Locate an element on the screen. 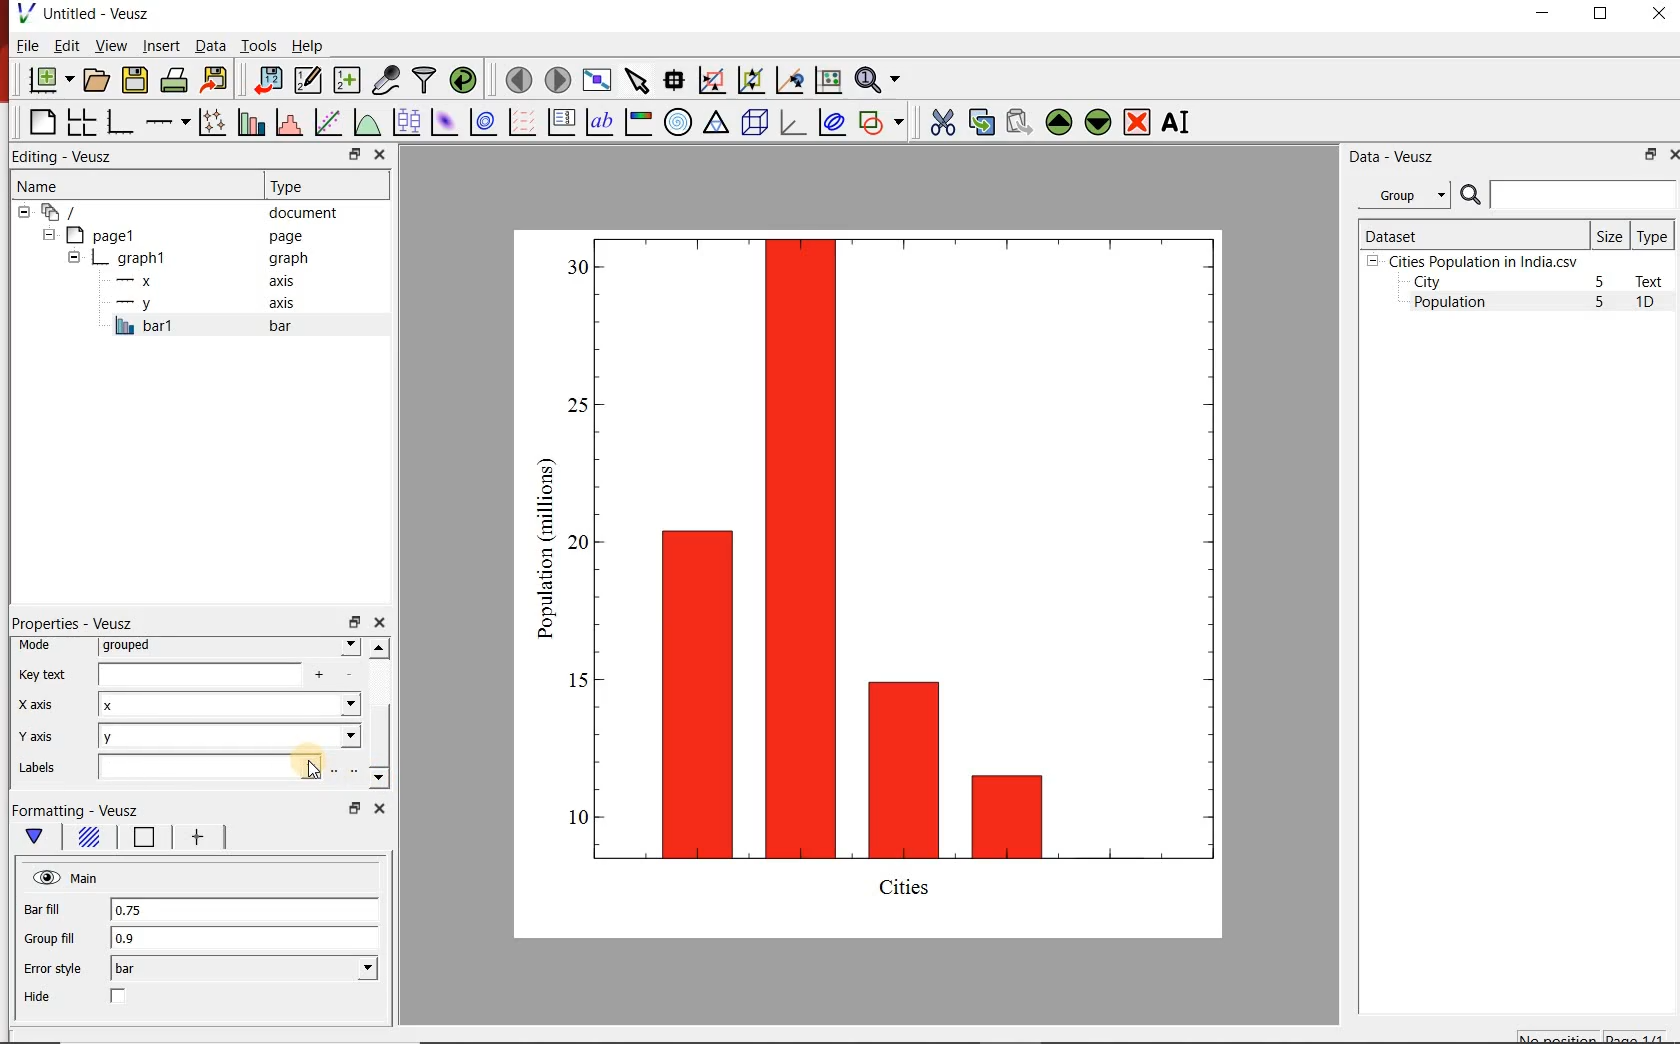 This screenshot has width=1680, height=1044. input field is located at coordinates (221, 675).